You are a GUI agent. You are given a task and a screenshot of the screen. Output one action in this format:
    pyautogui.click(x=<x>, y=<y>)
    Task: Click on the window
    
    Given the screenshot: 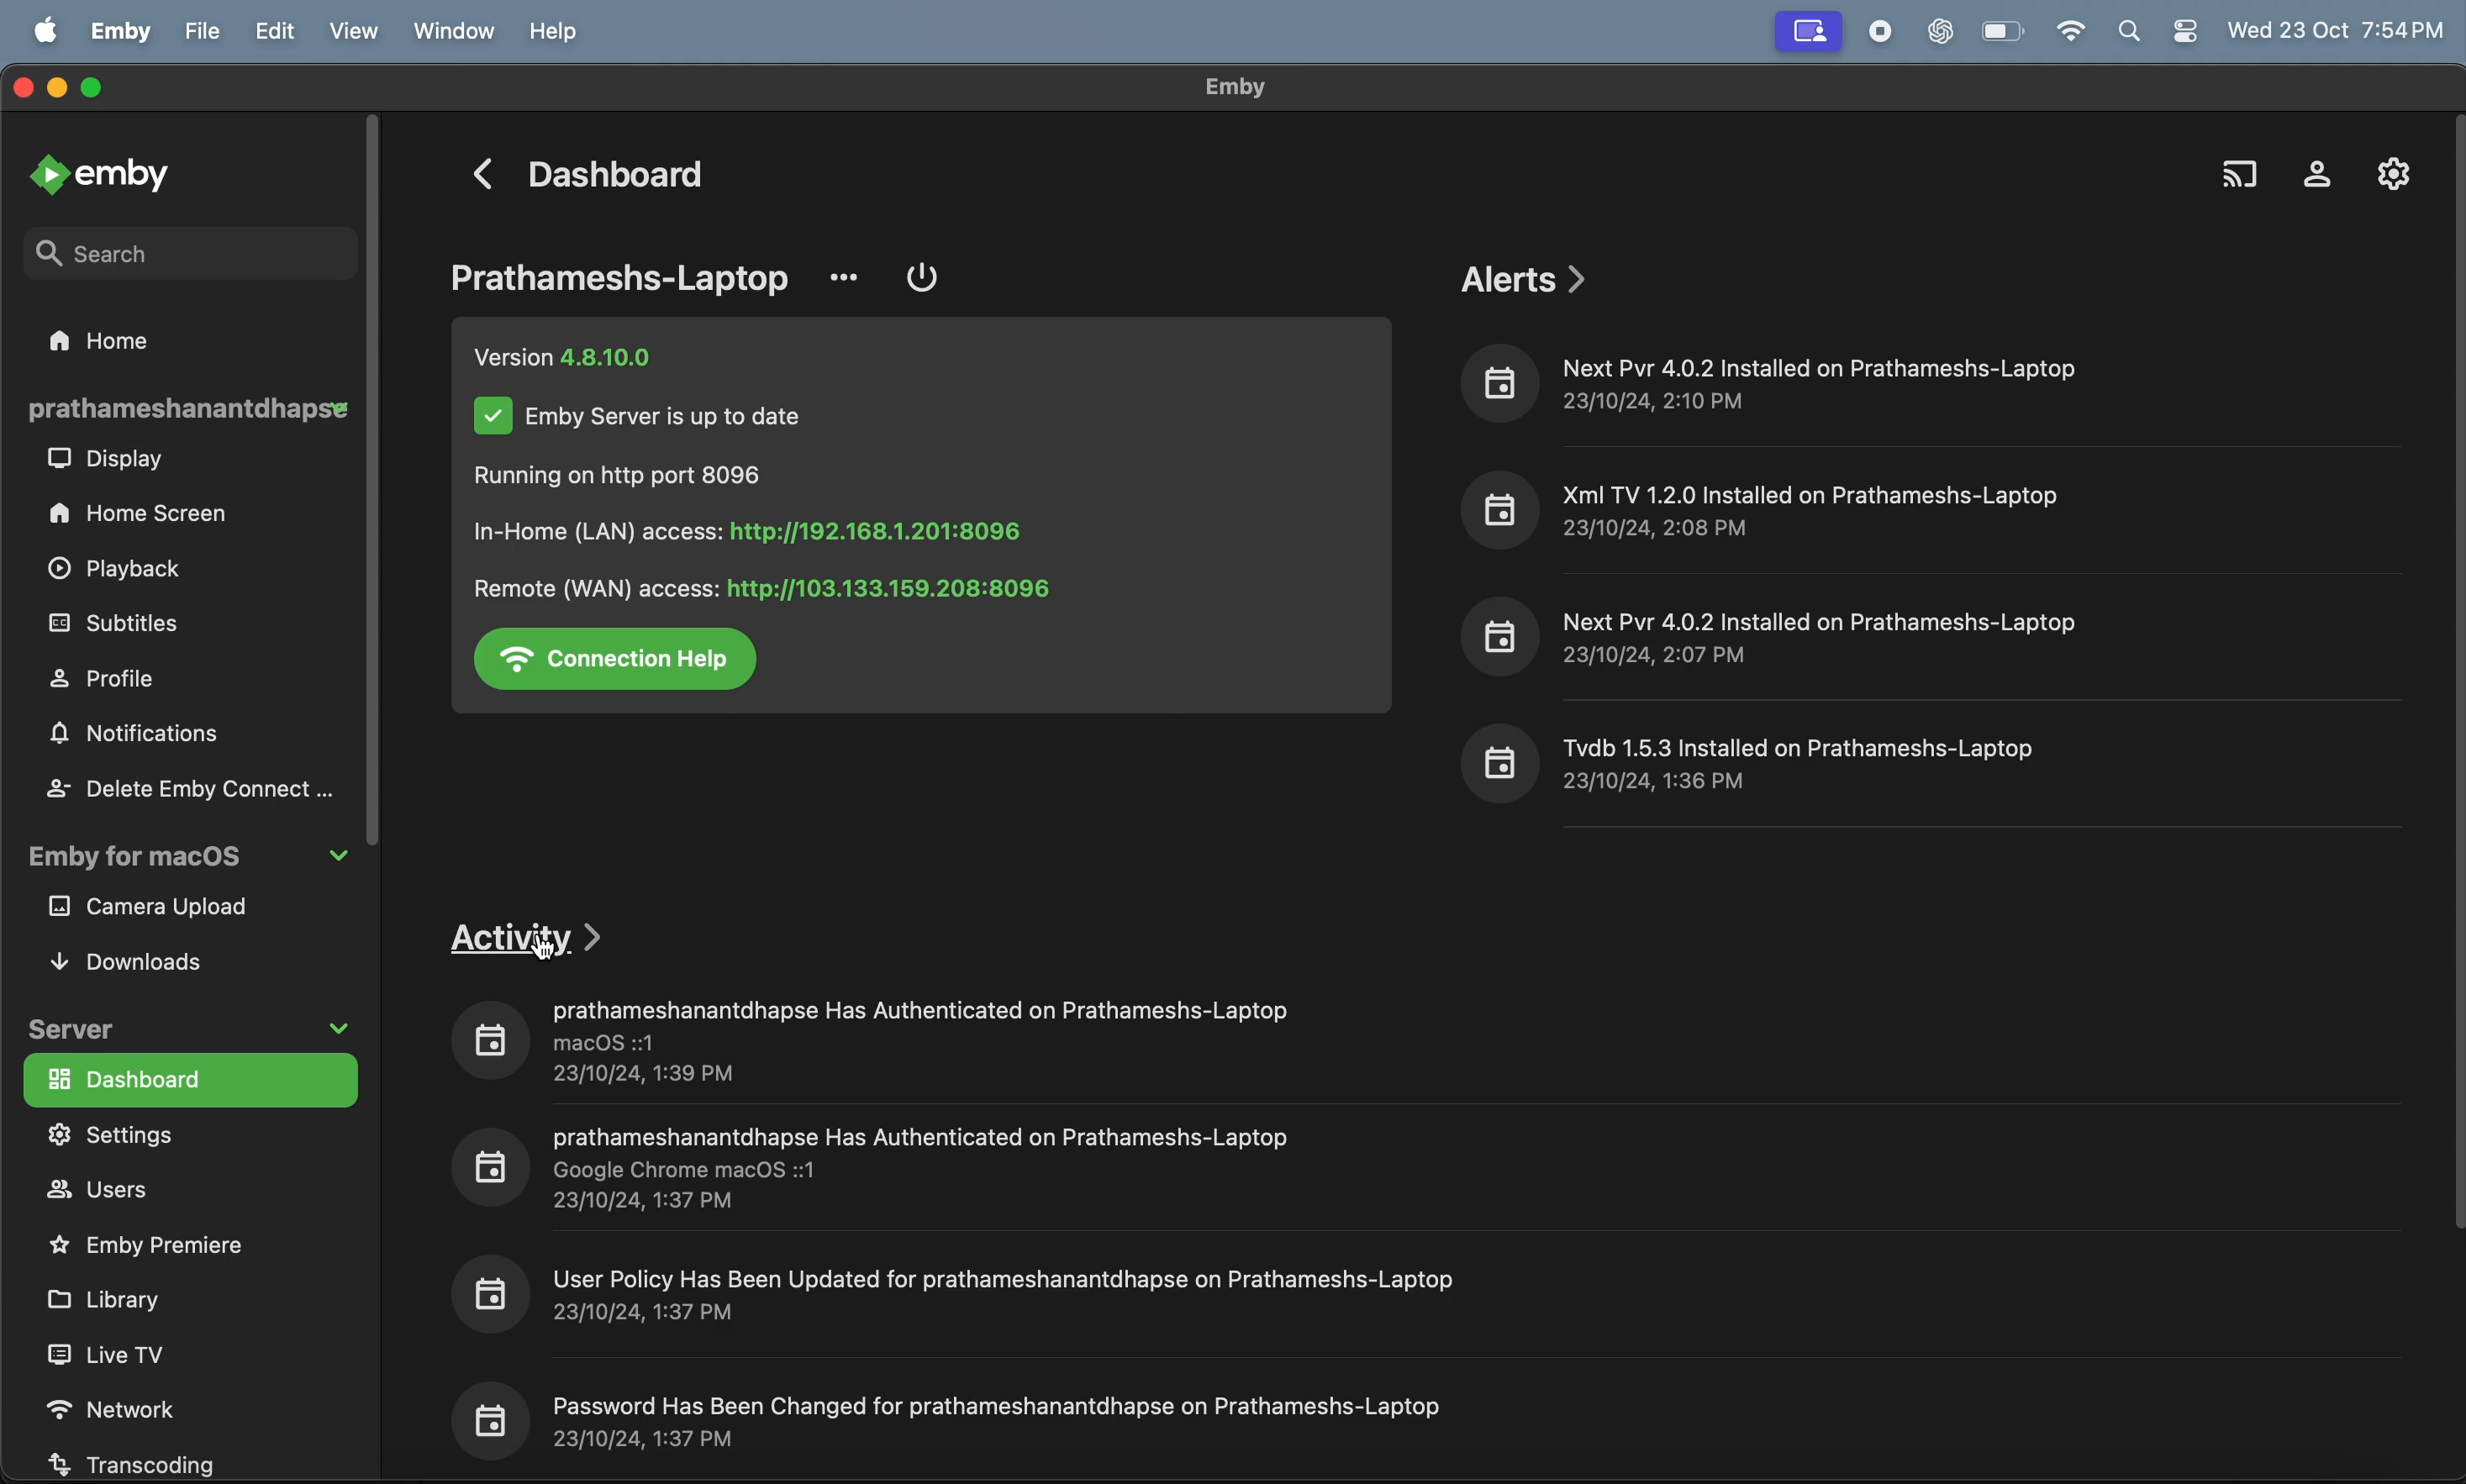 What is the action you would take?
    pyautogui.click(x=454, y=32)
    